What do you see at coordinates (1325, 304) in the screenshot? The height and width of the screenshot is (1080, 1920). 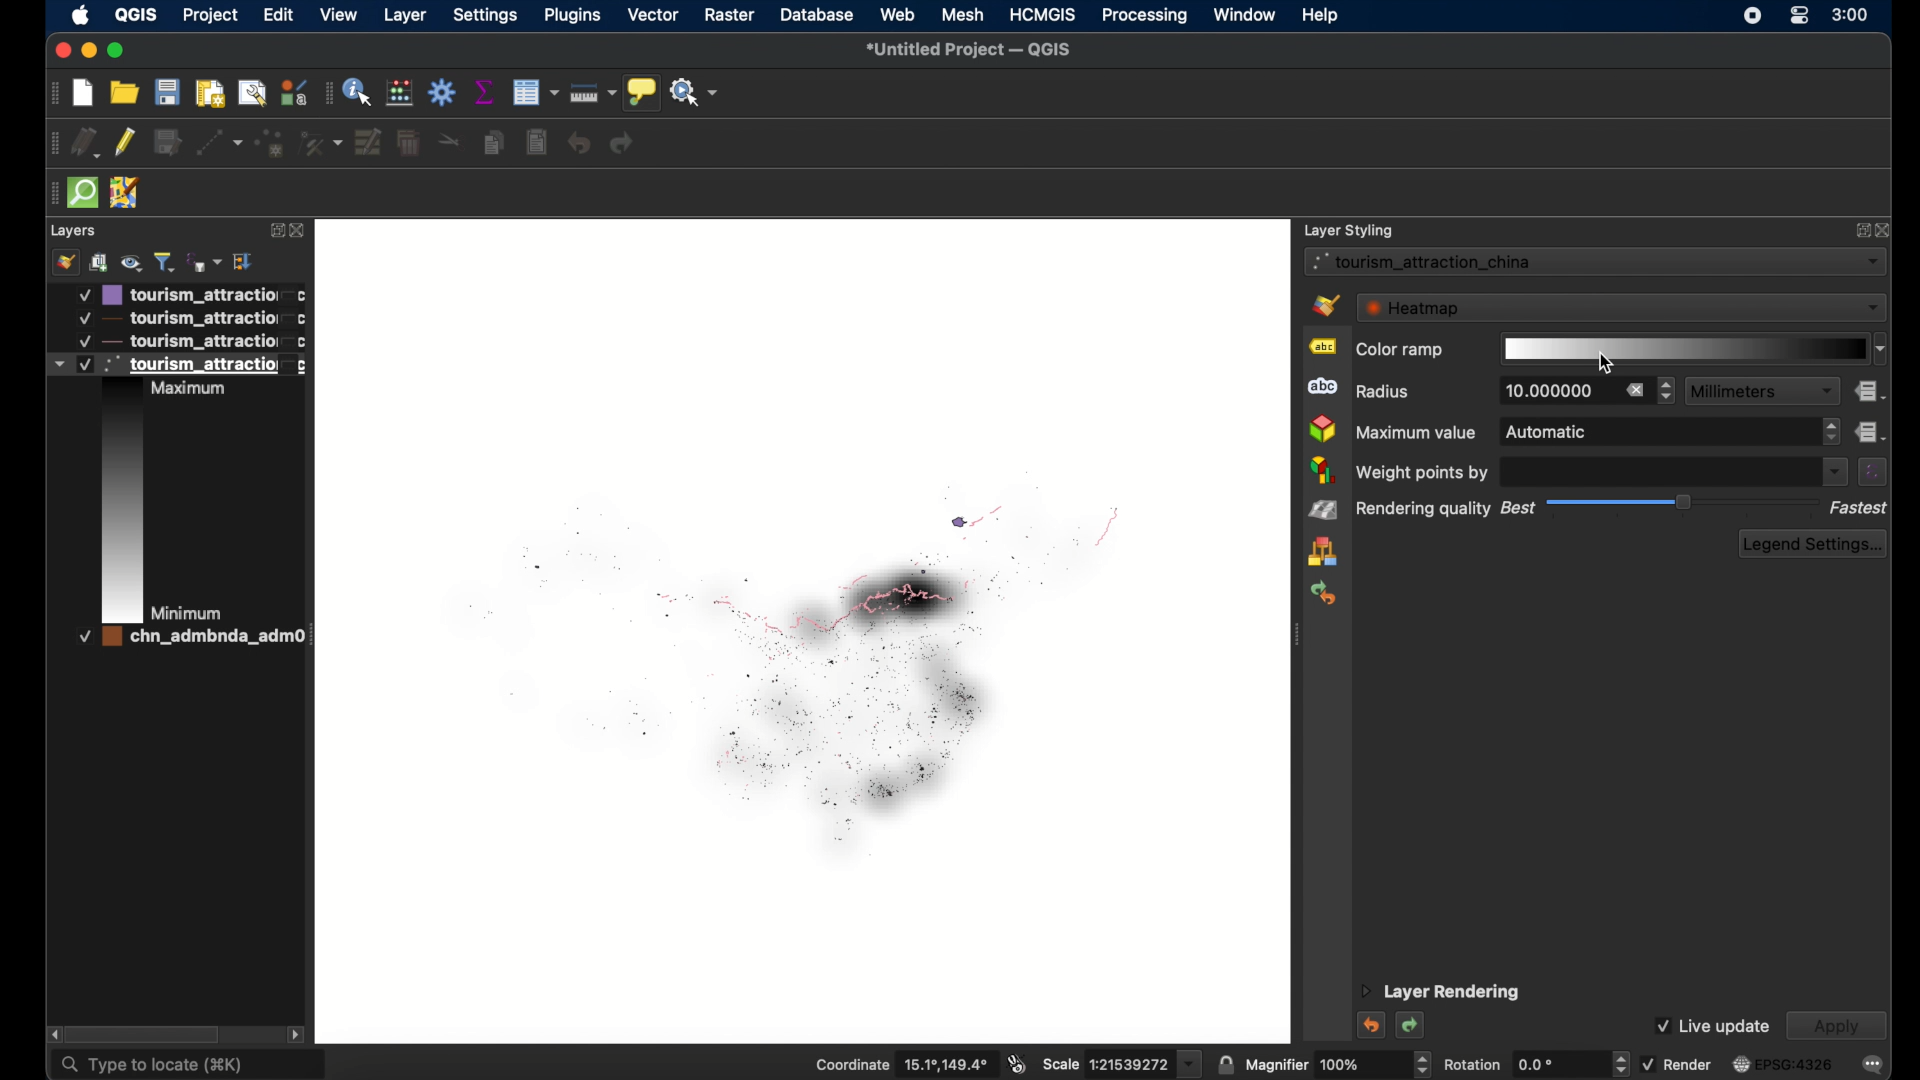 I see `symbology` at bounding box center [1325, 304].